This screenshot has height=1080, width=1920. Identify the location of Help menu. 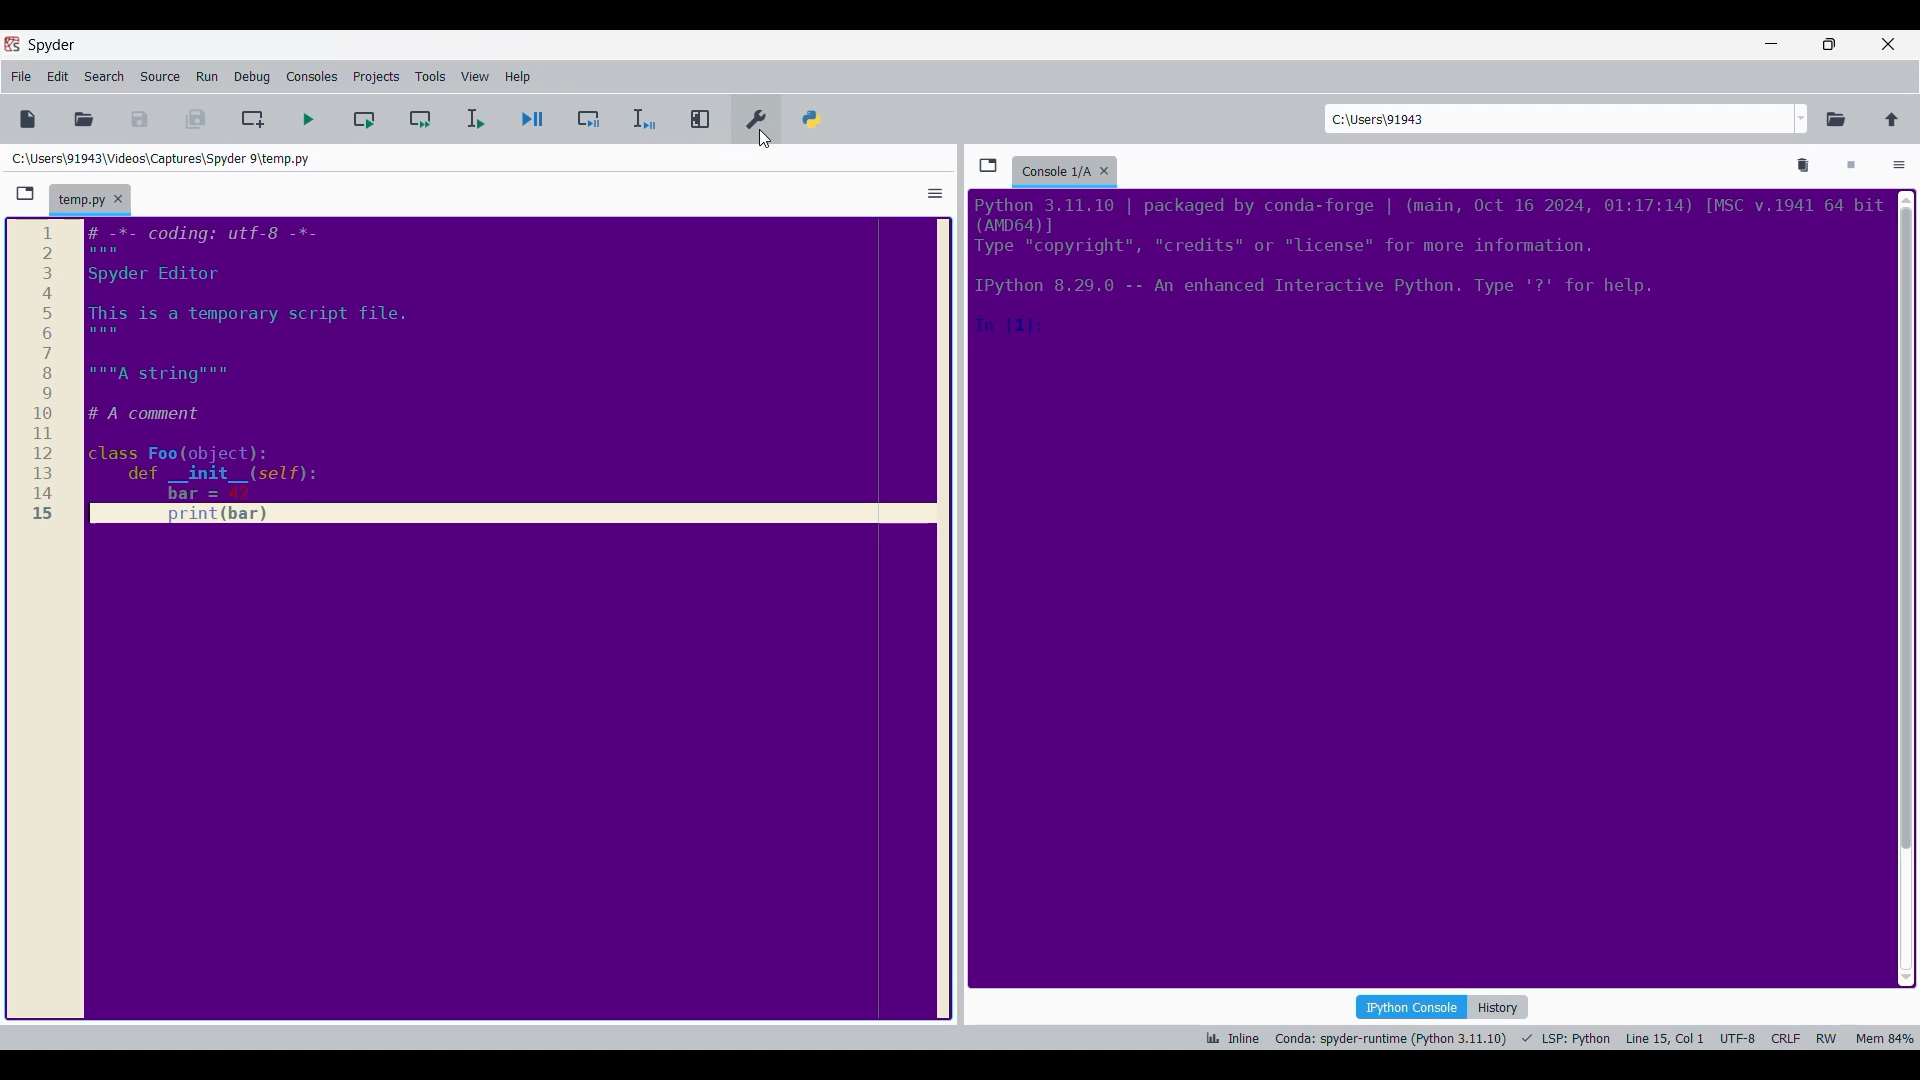
(518, 77).